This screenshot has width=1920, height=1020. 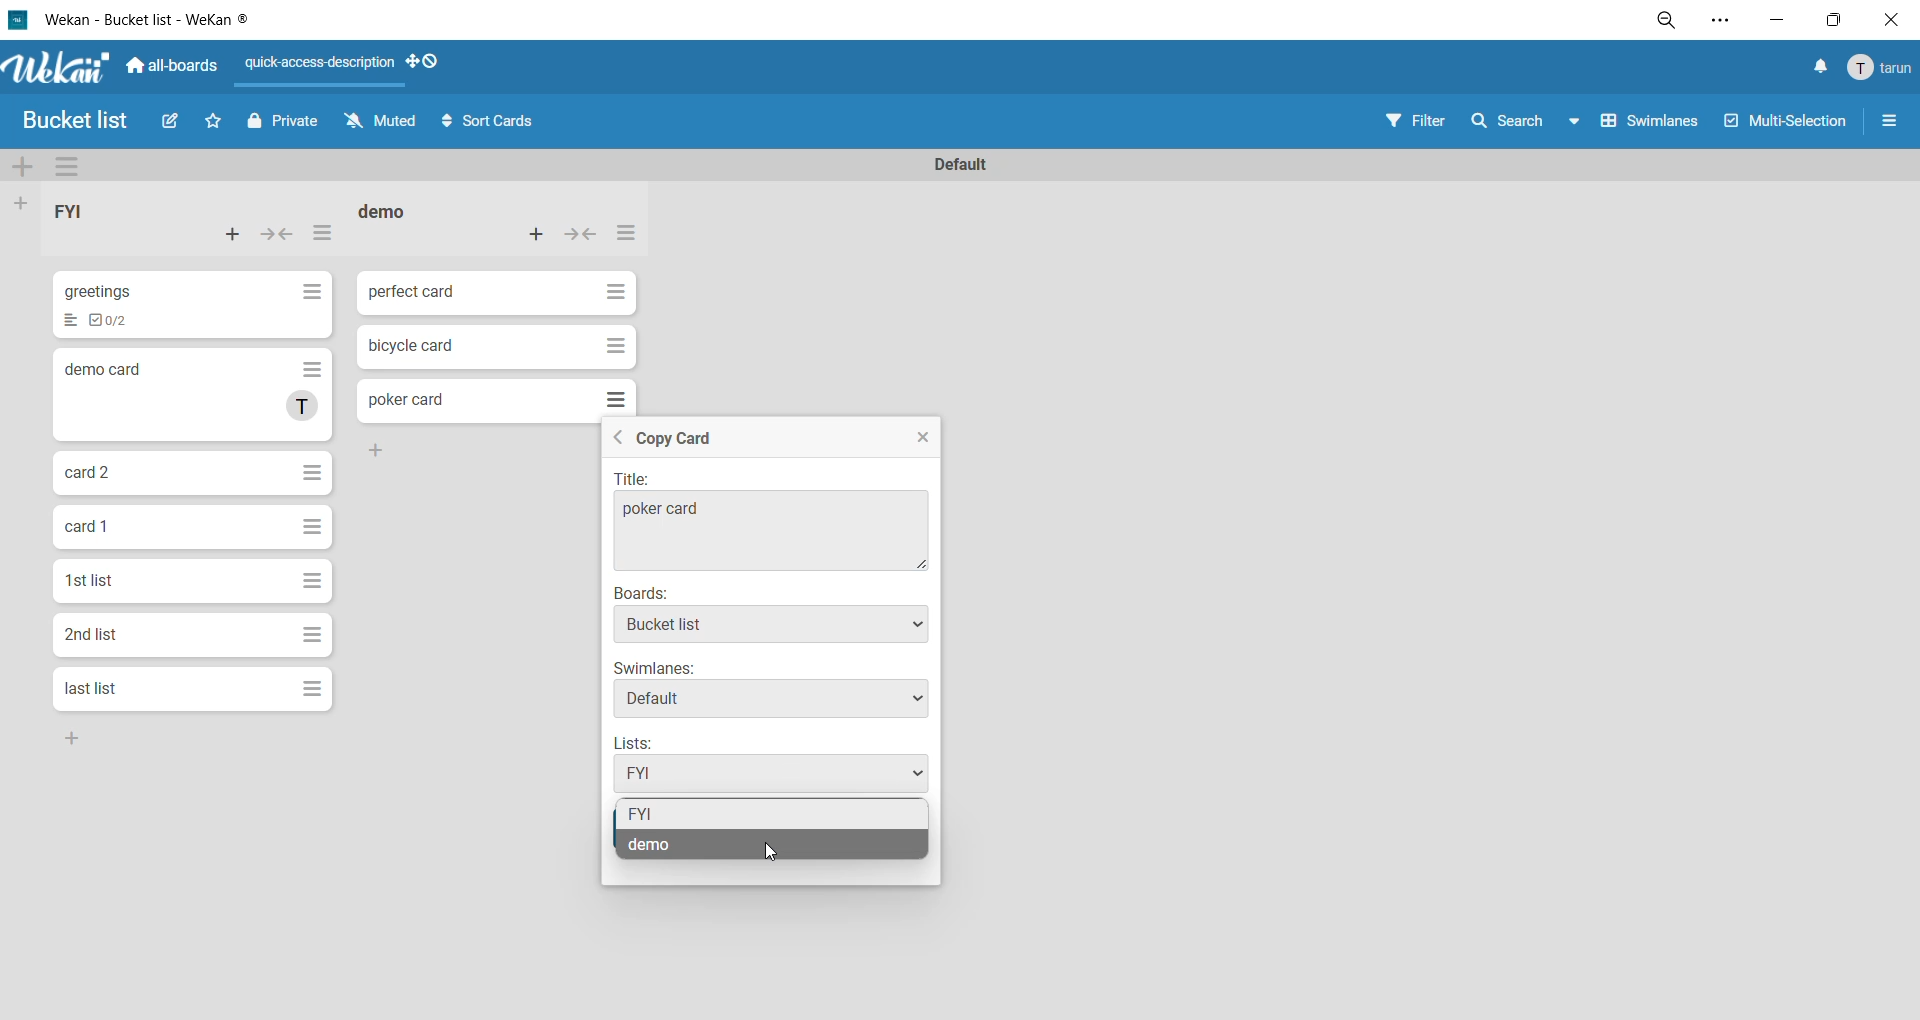 What do you see at coordinates (615, 293) in the screenshot?
I see `Hamburger` at bounding box center [615, 293].